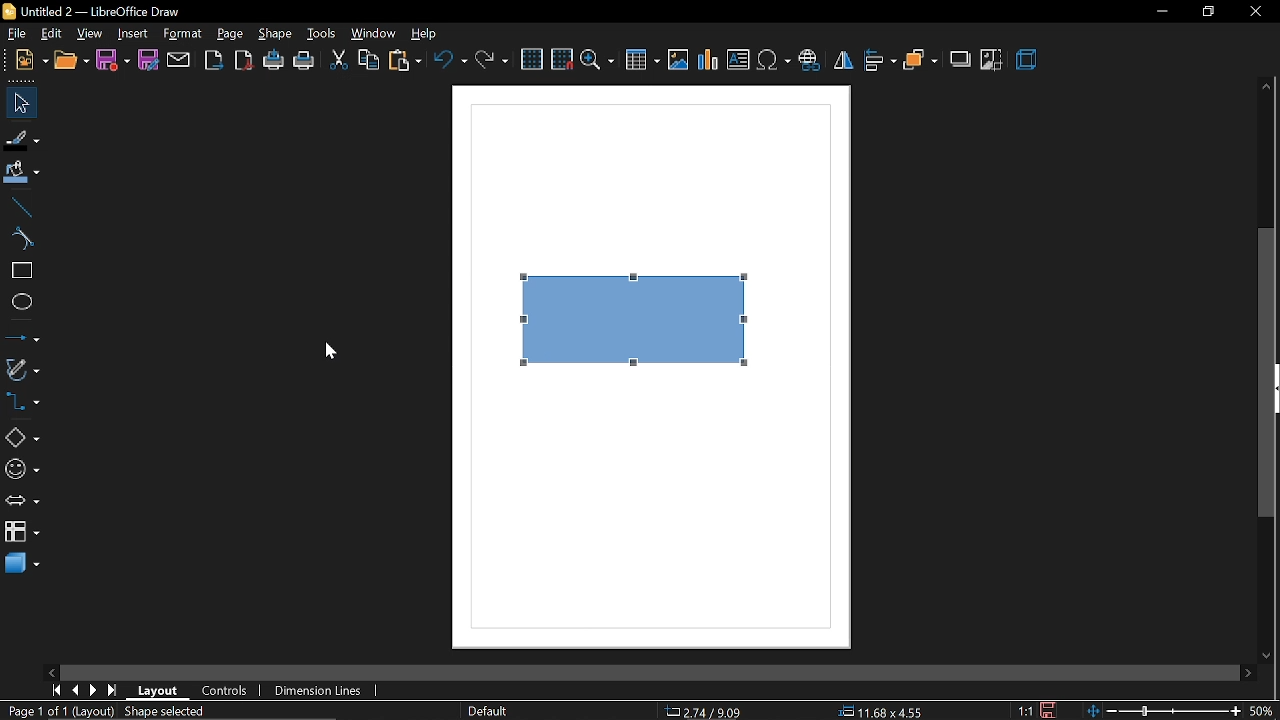  Describe the element at coordinates (1266, 84) in the screenshot. I see `move up` at that location.